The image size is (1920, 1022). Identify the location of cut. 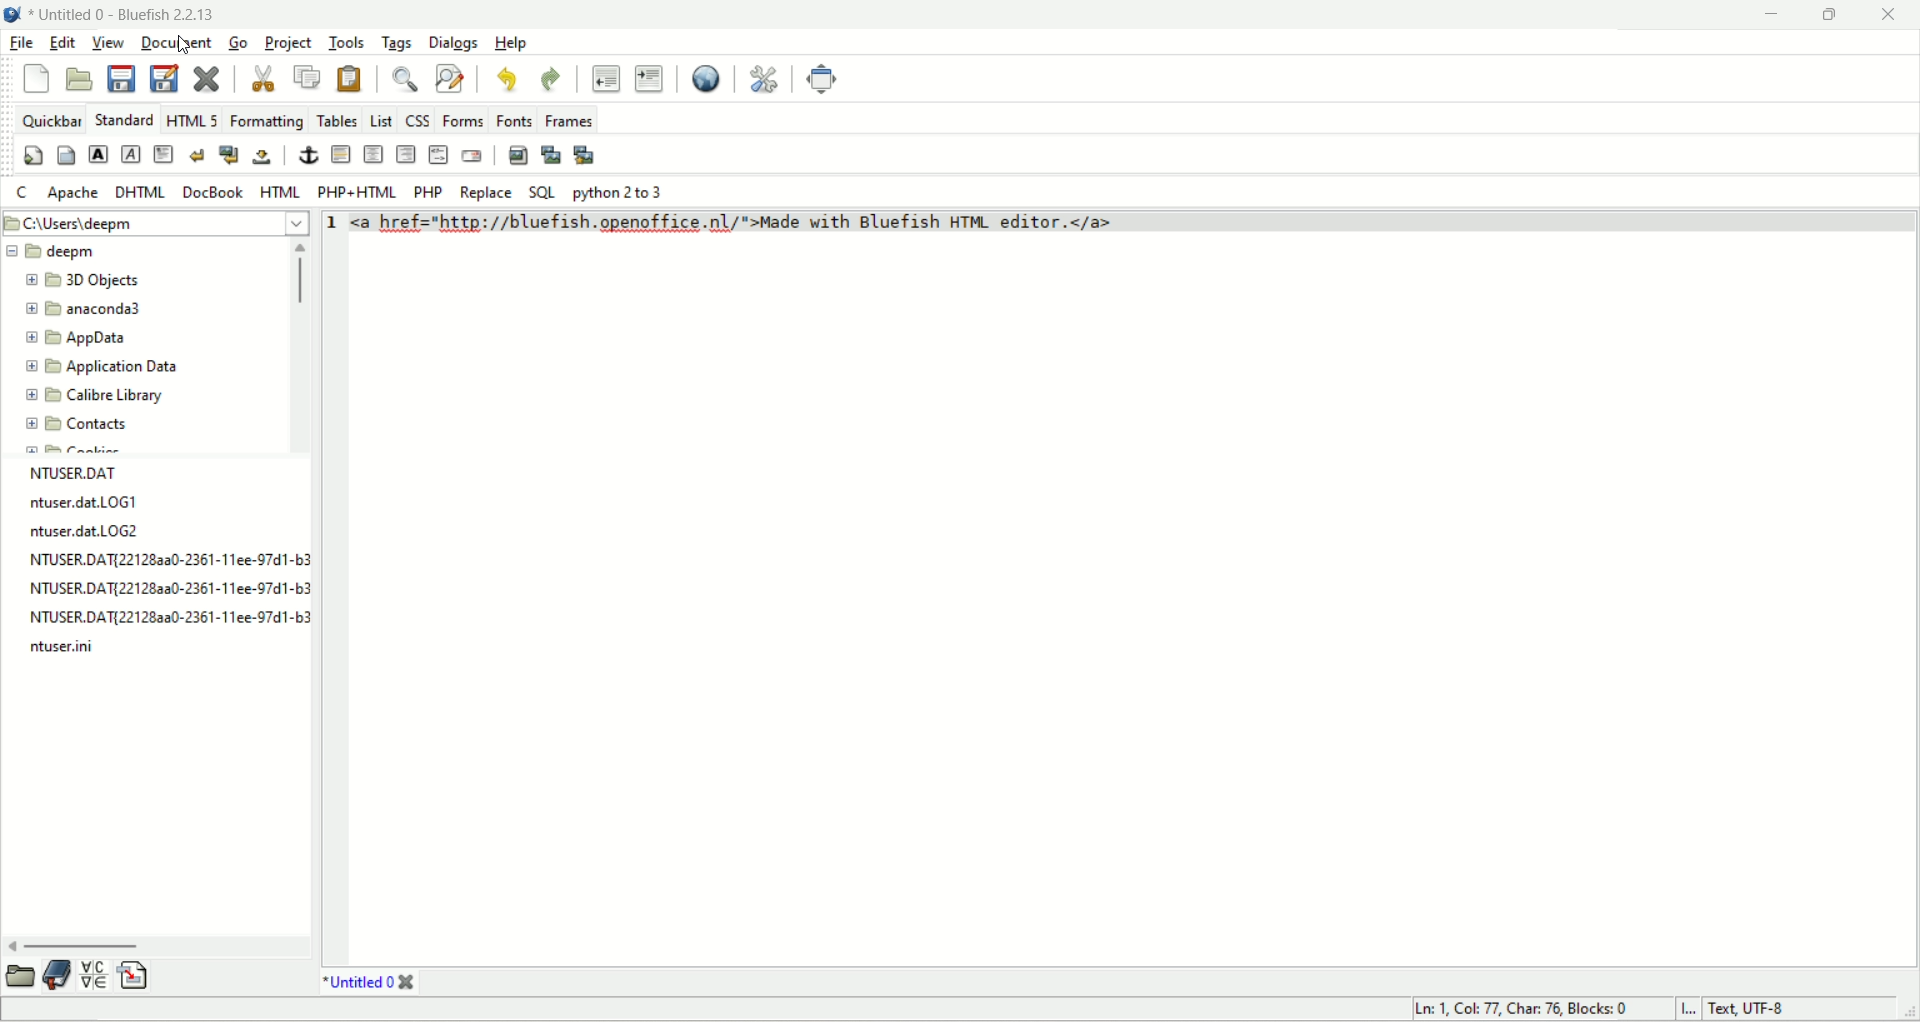
(261, 80).